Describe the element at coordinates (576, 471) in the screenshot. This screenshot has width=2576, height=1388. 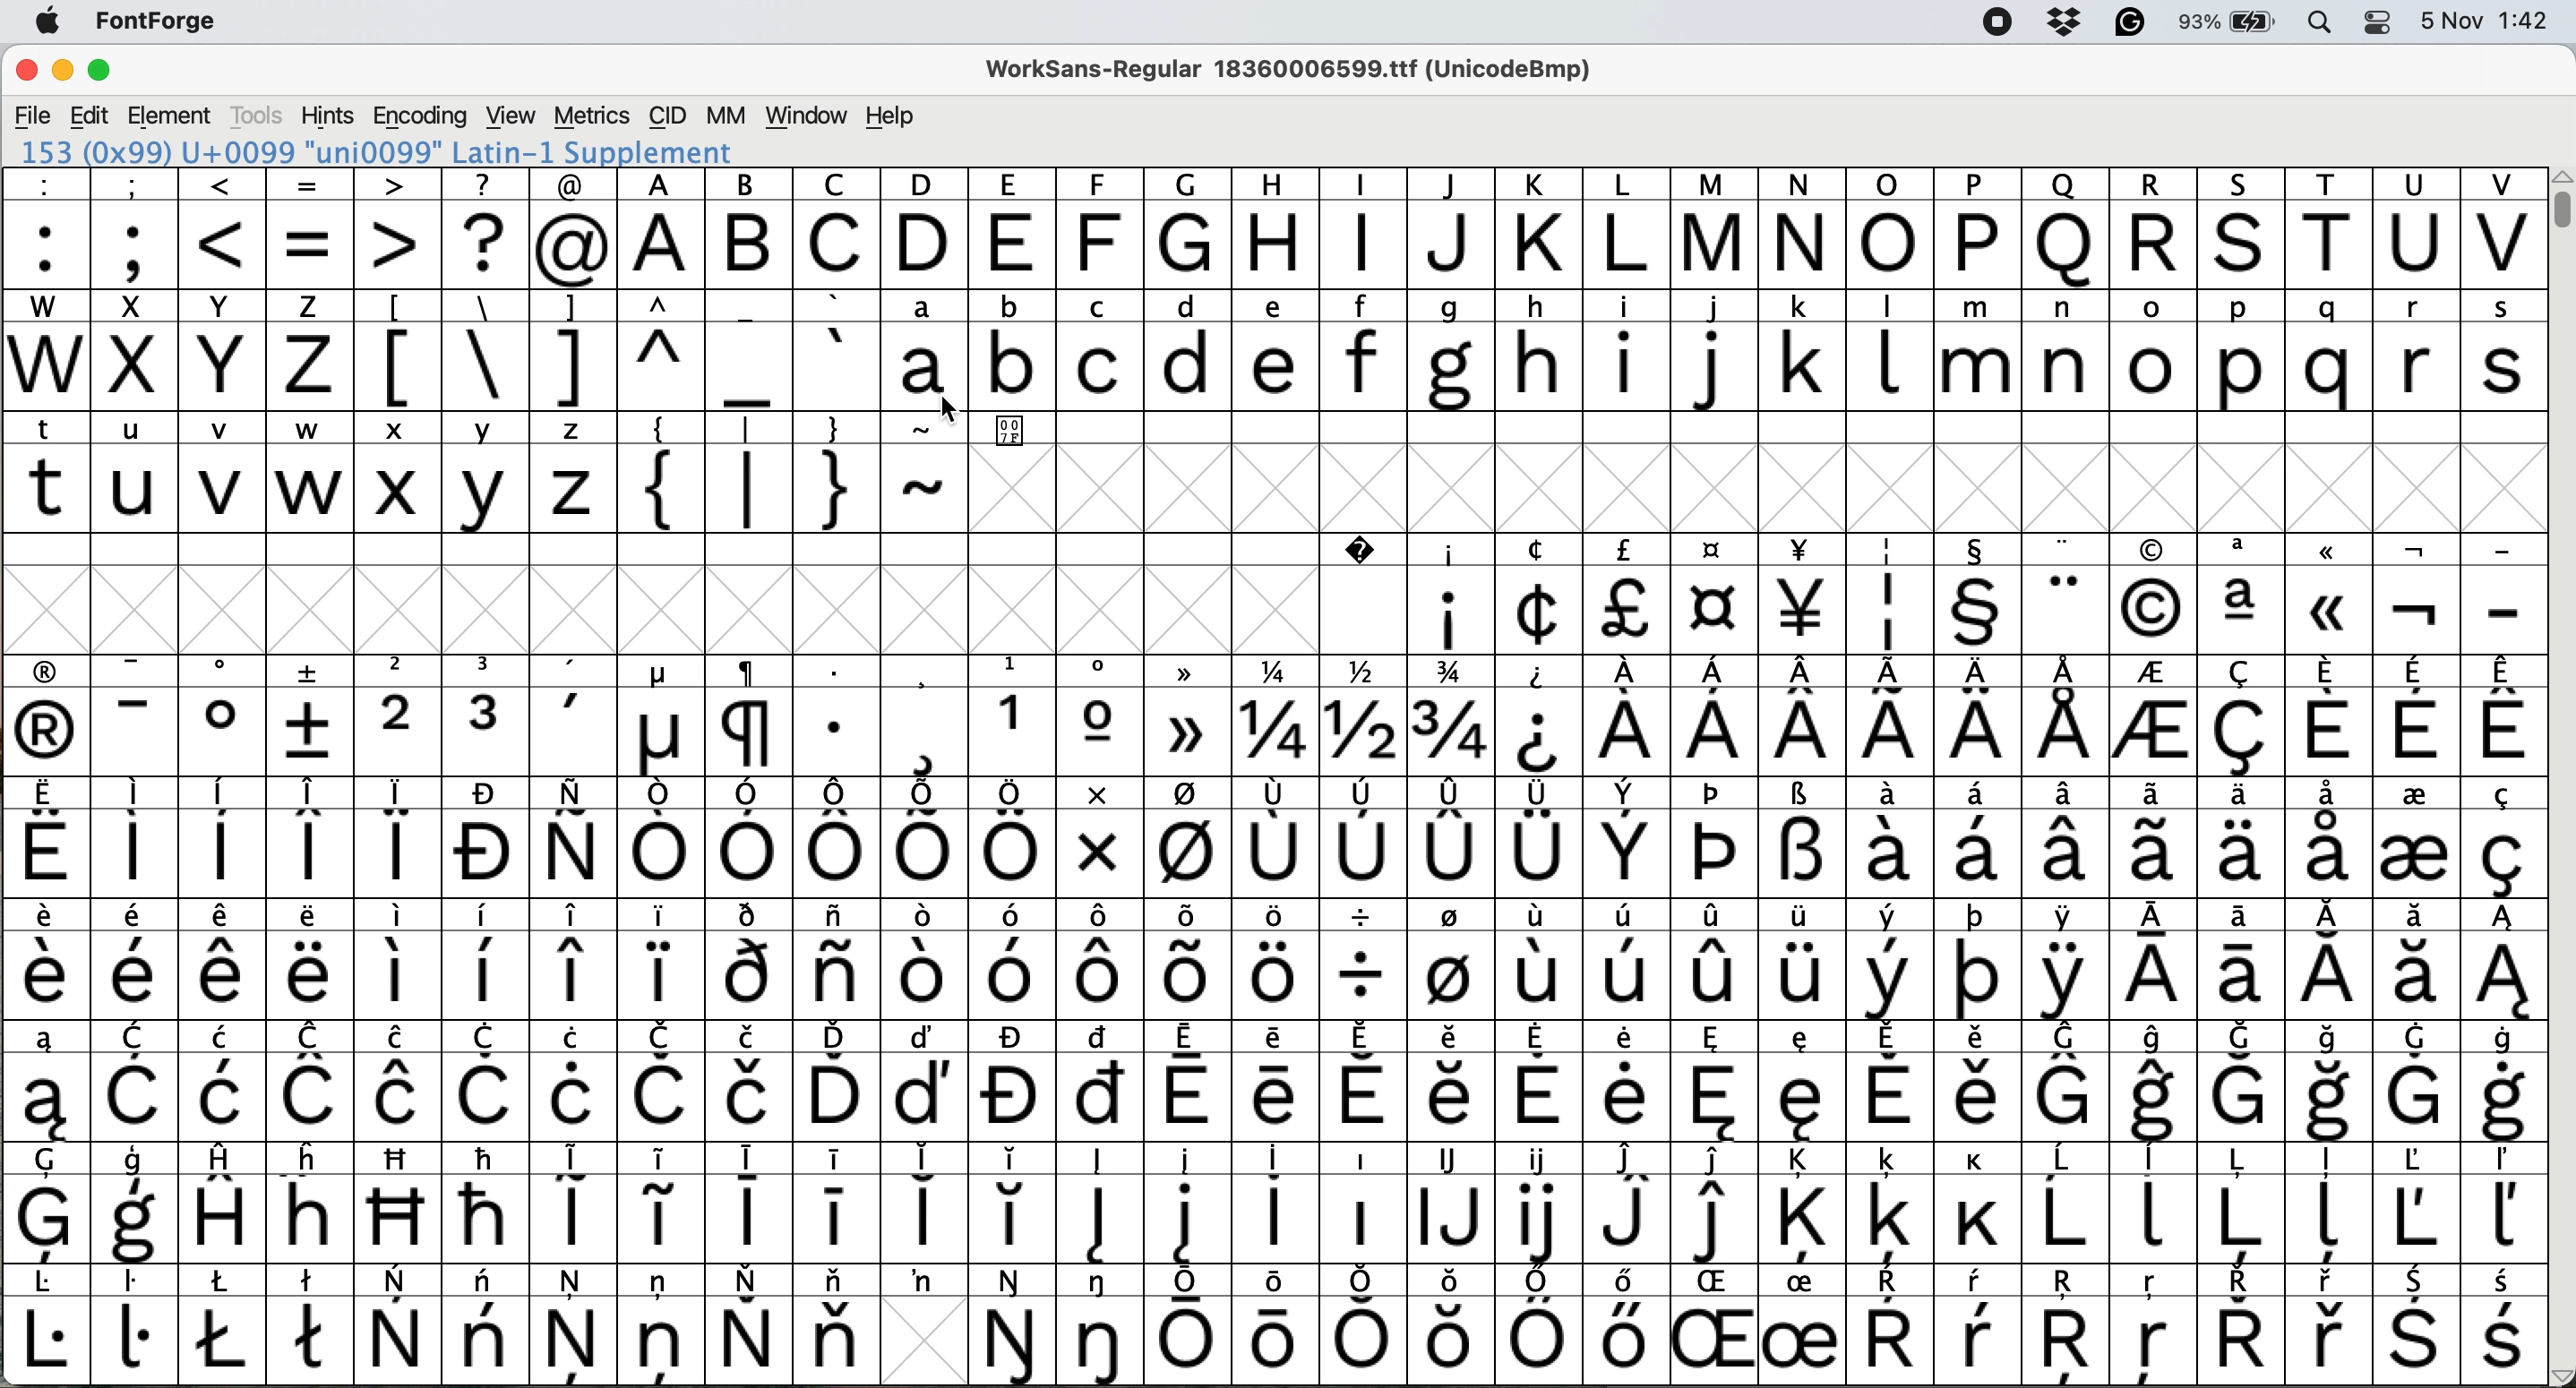
I see `z` at that location.